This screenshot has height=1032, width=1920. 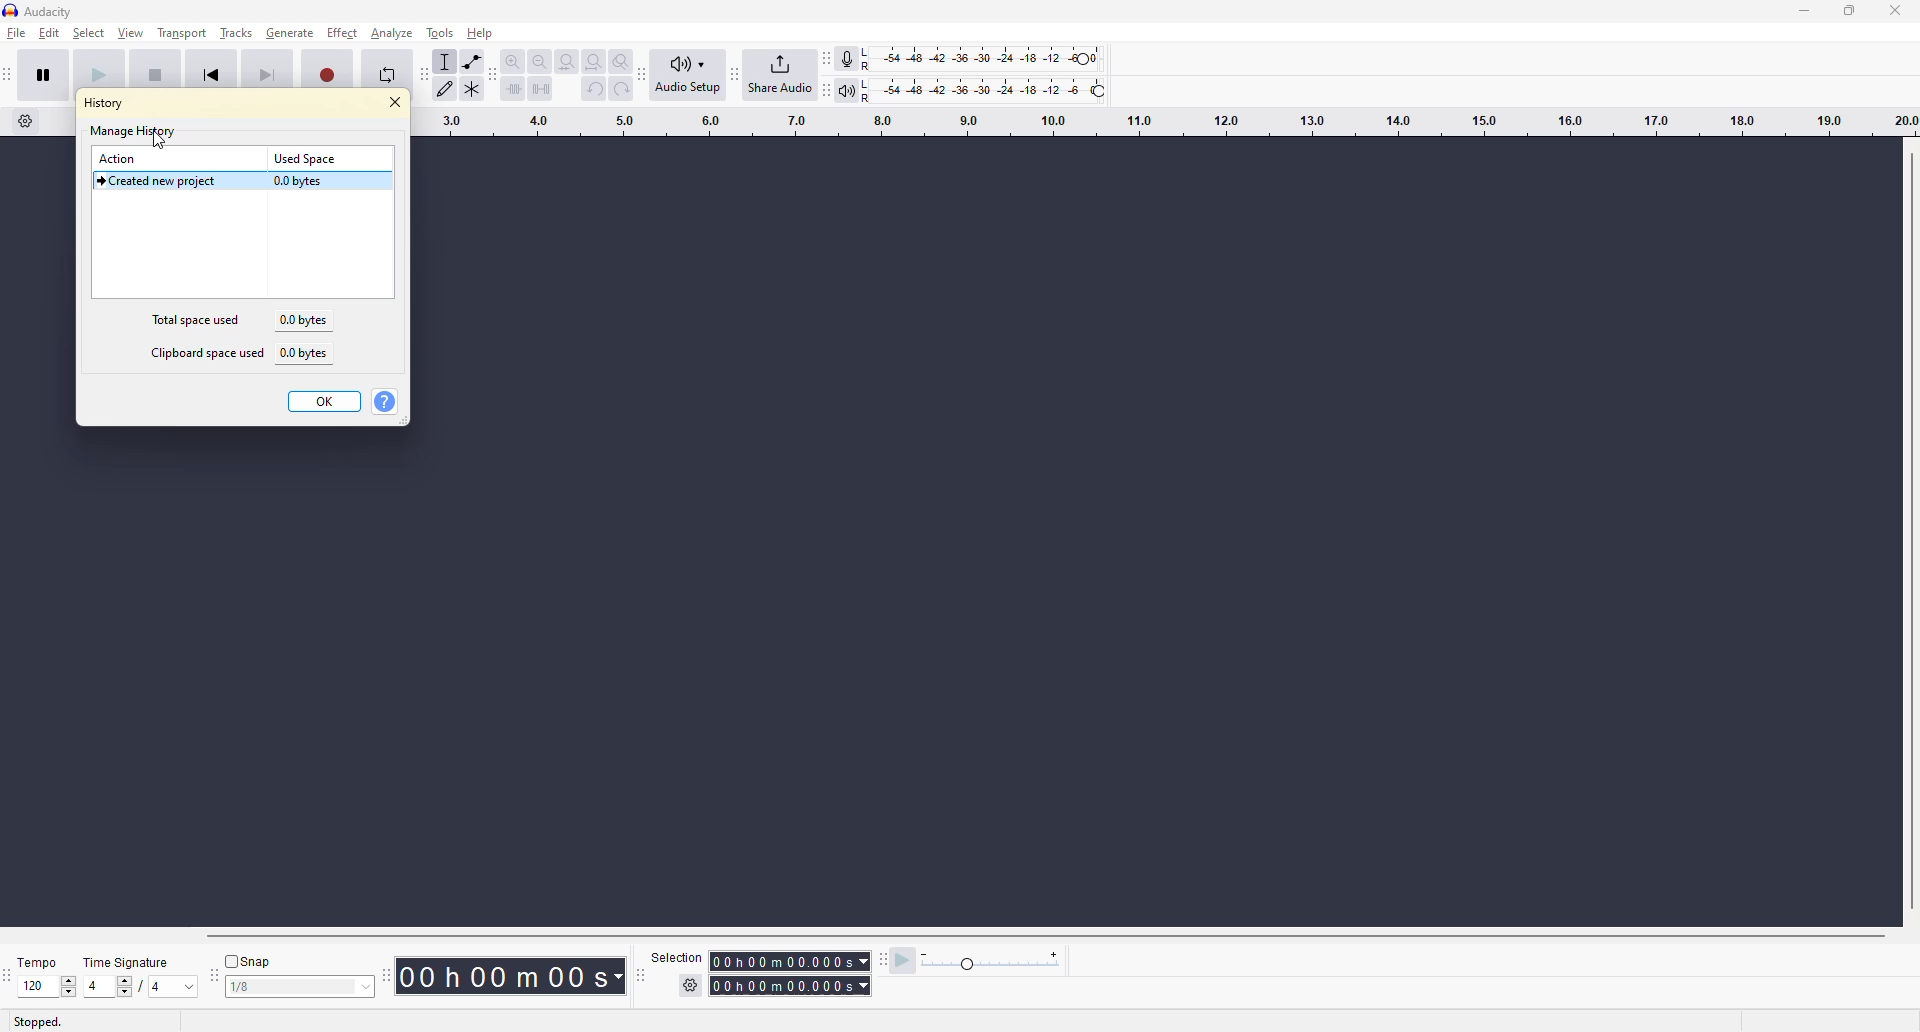 I want to click on Clipboard space used, so click(x=207, y=354).